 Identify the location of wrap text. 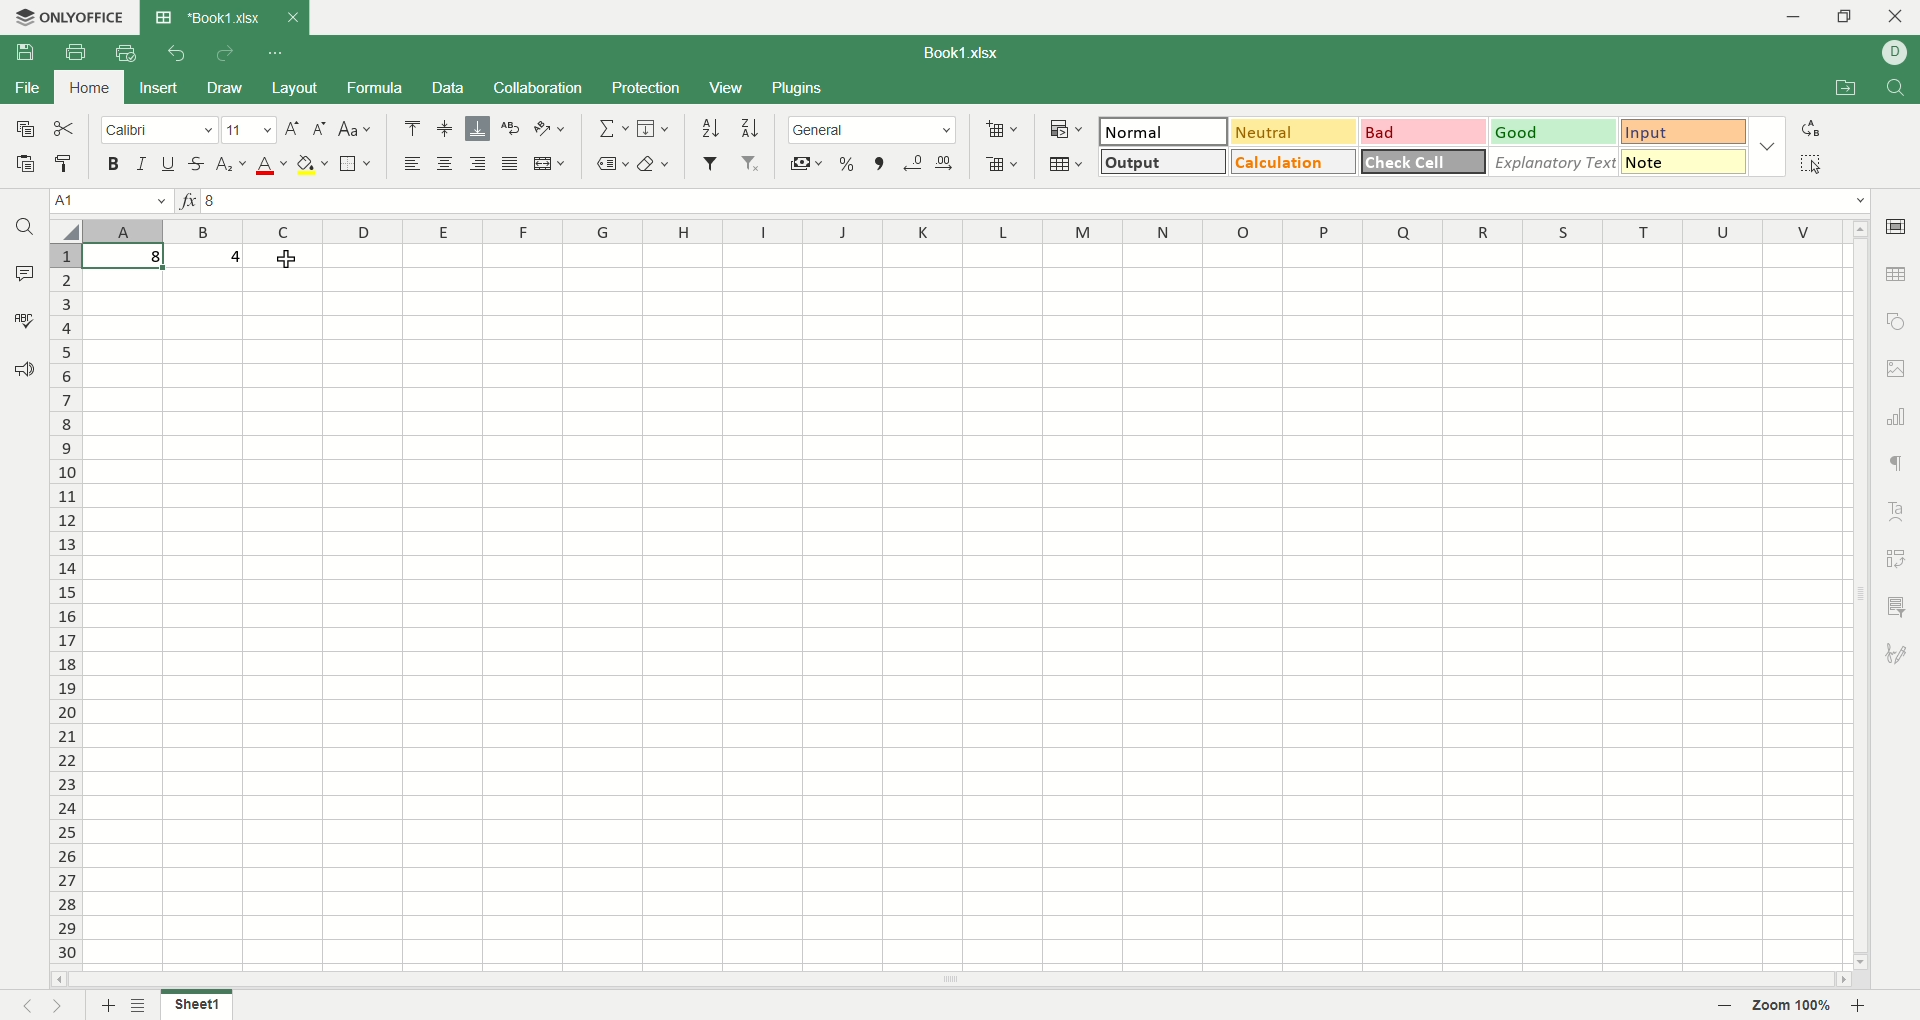
(512, 125).